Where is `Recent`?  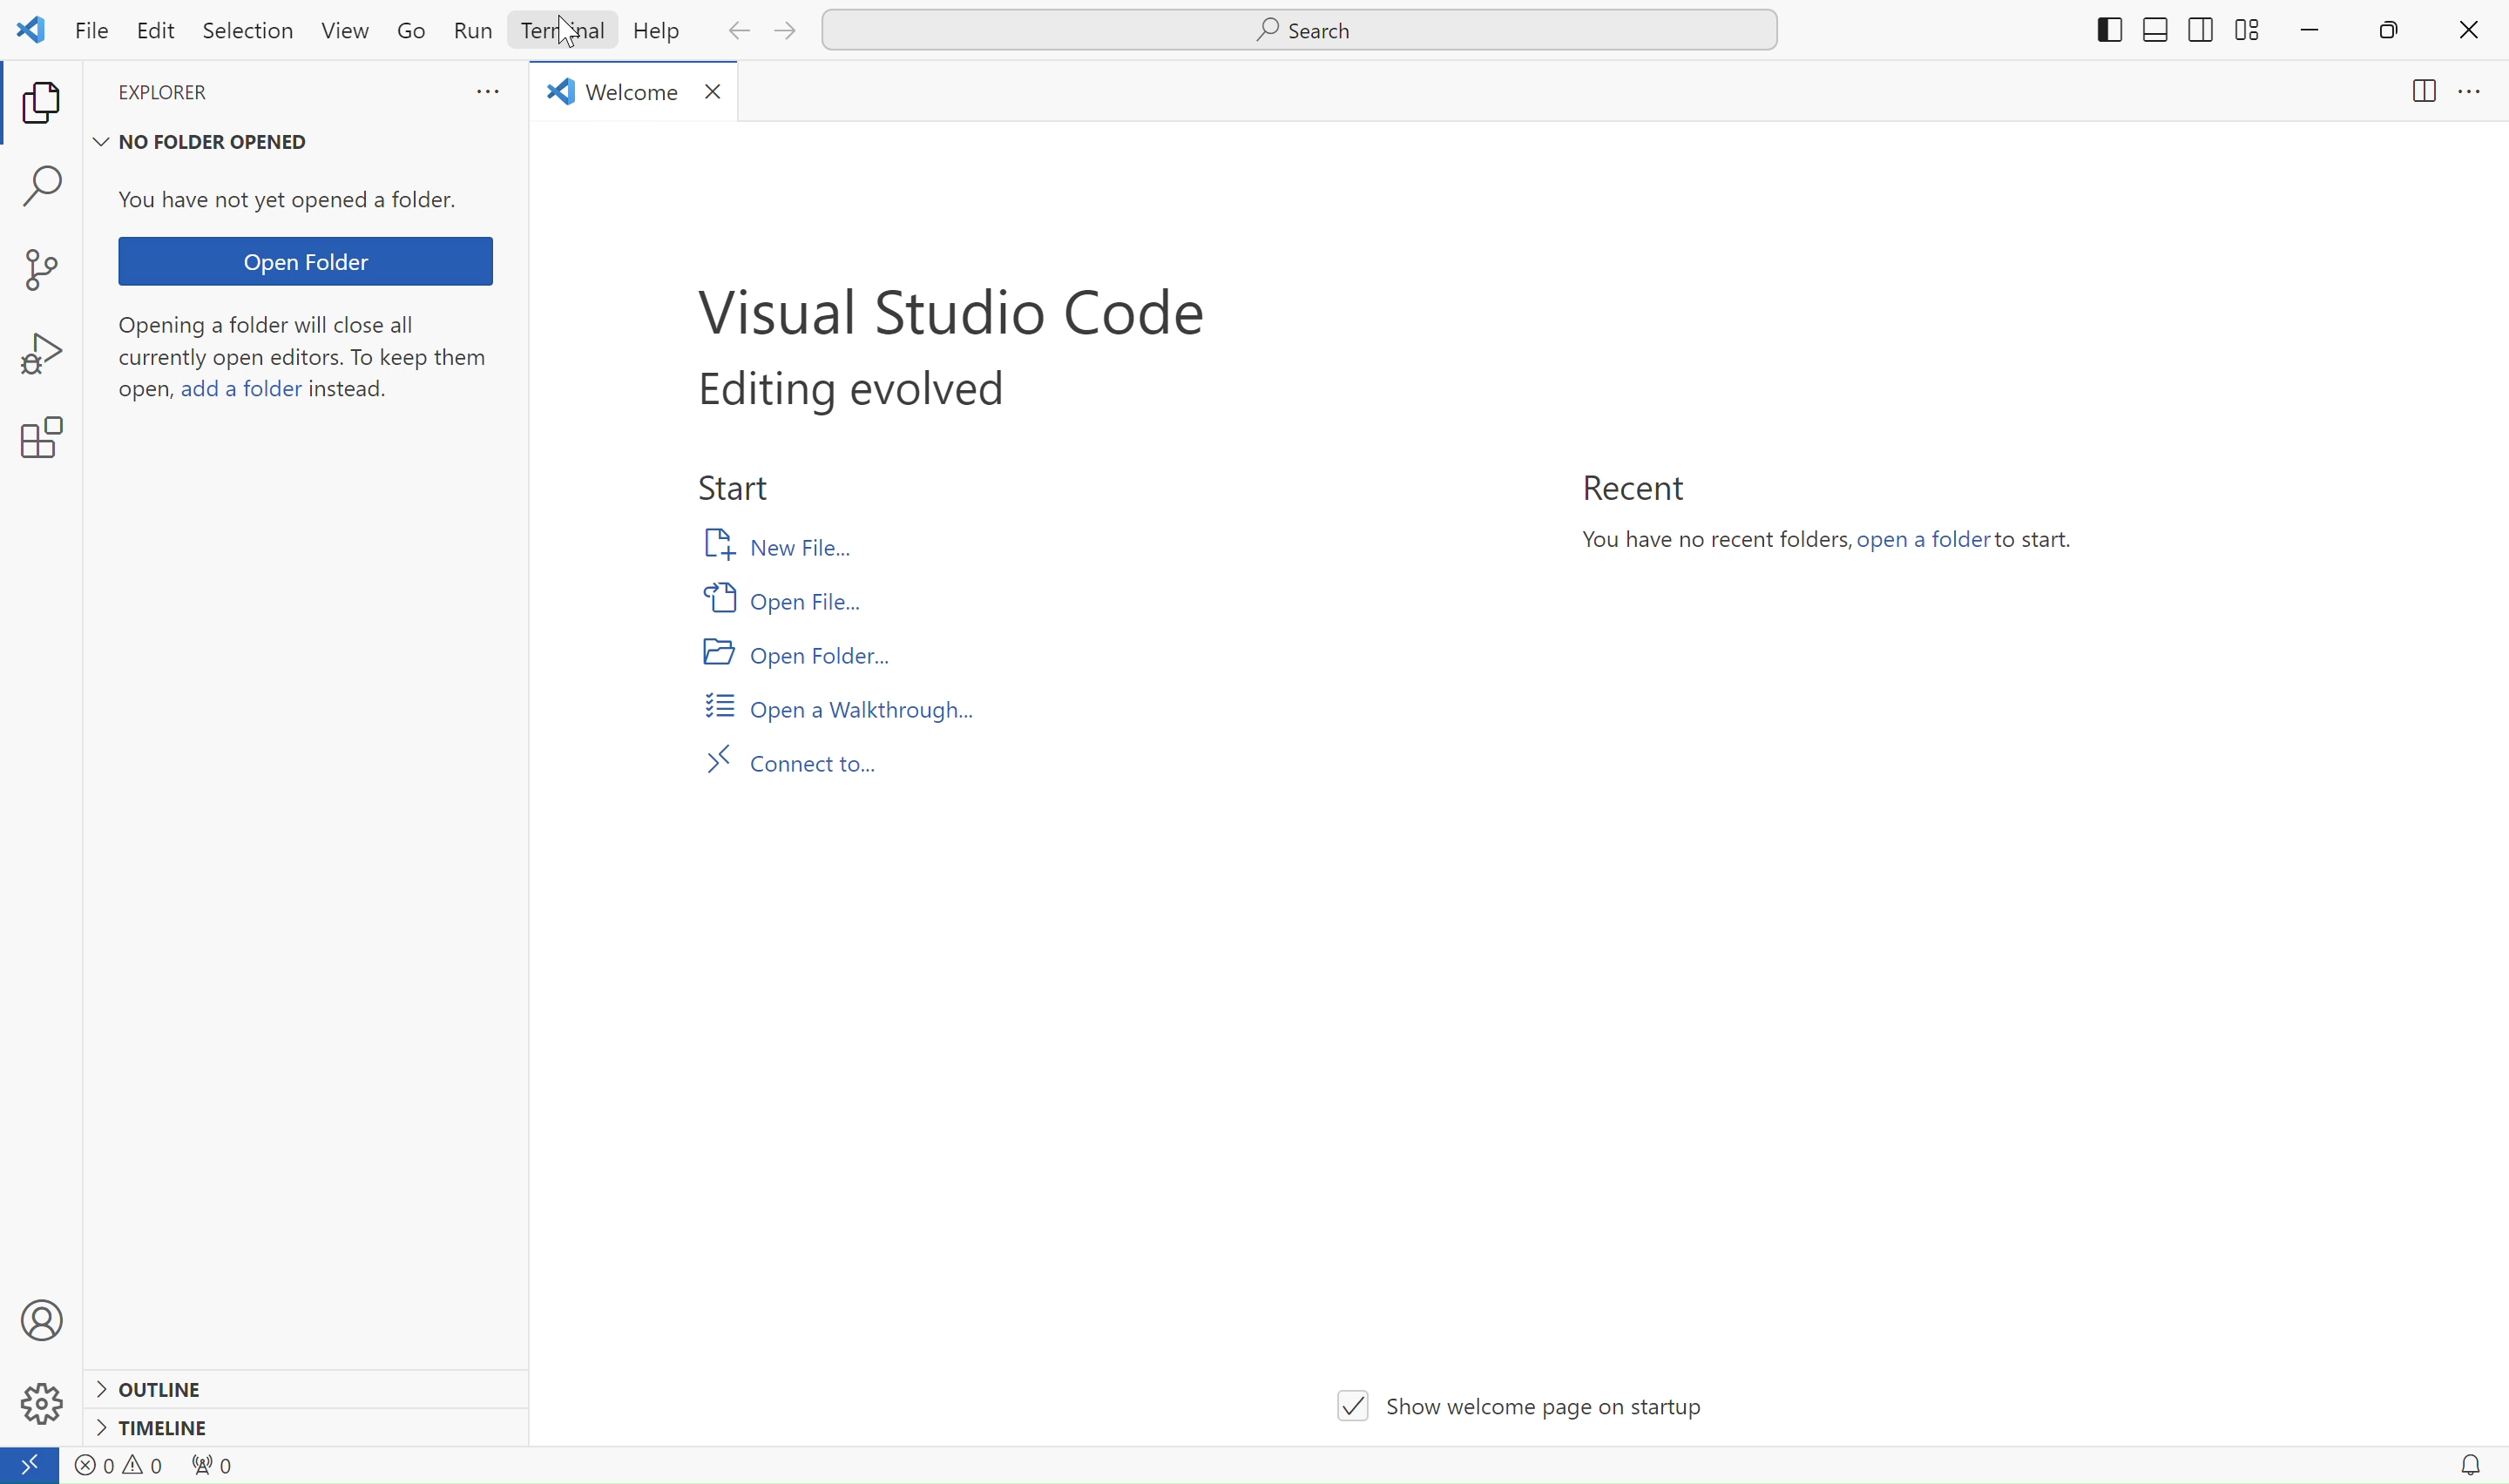 Recent is located at coordinates (1638, 487).